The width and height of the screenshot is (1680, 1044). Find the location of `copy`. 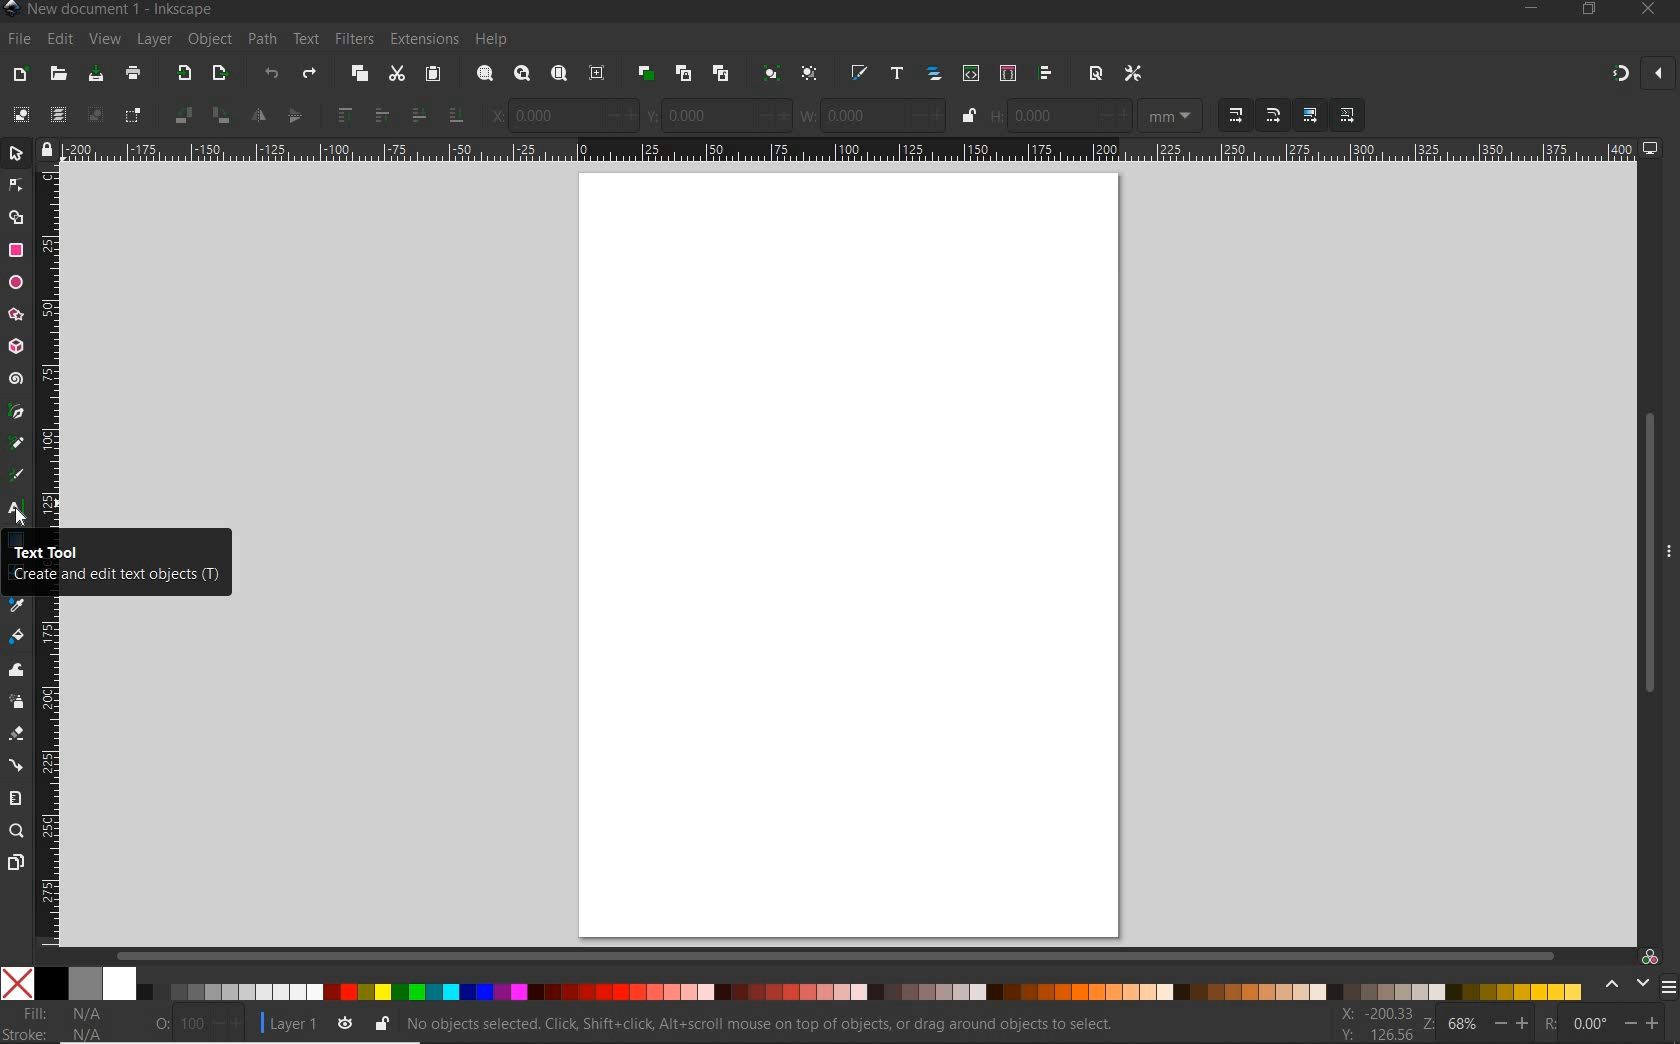

copy is located at coordinates (360, 75).